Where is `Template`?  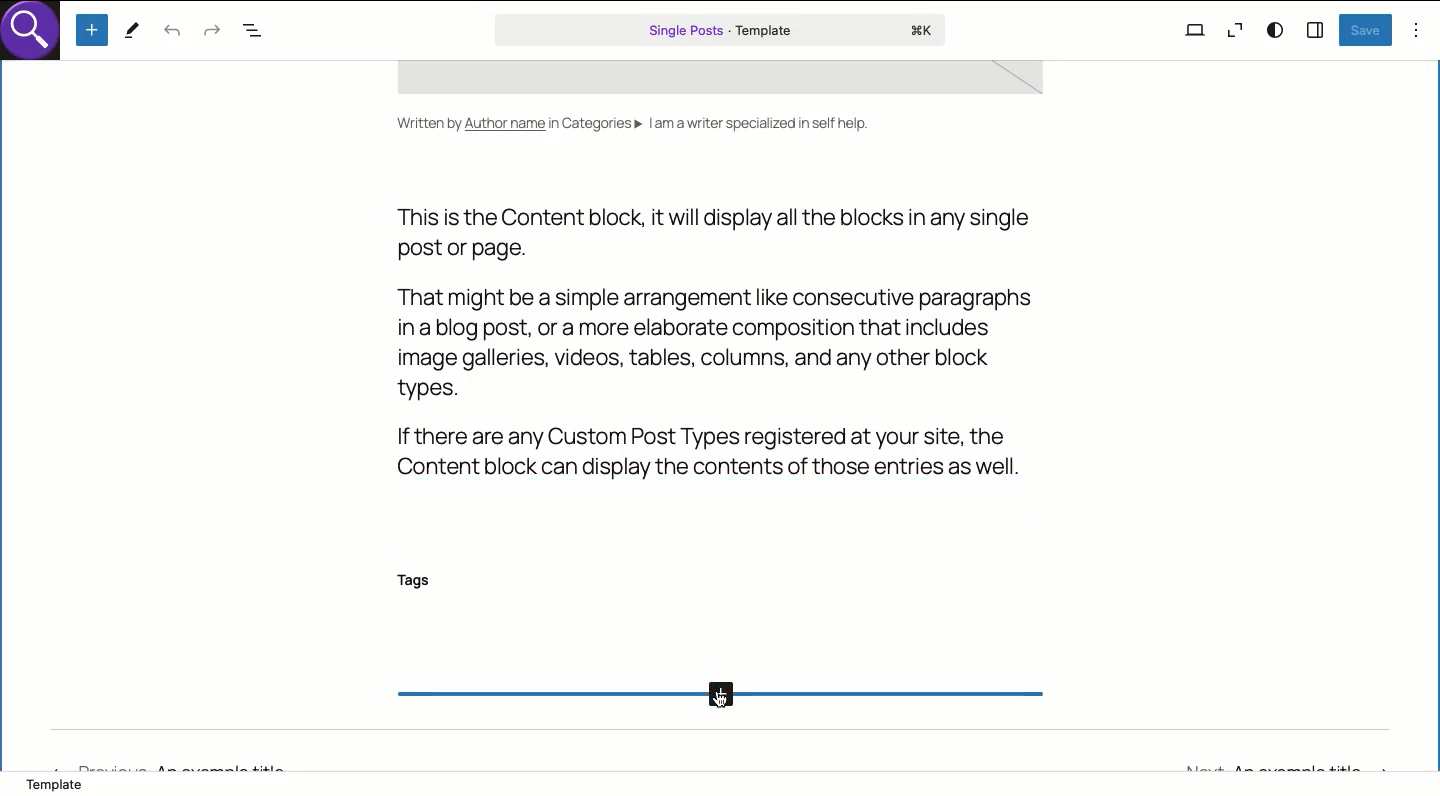
Template is located at coordinates (63, 786).